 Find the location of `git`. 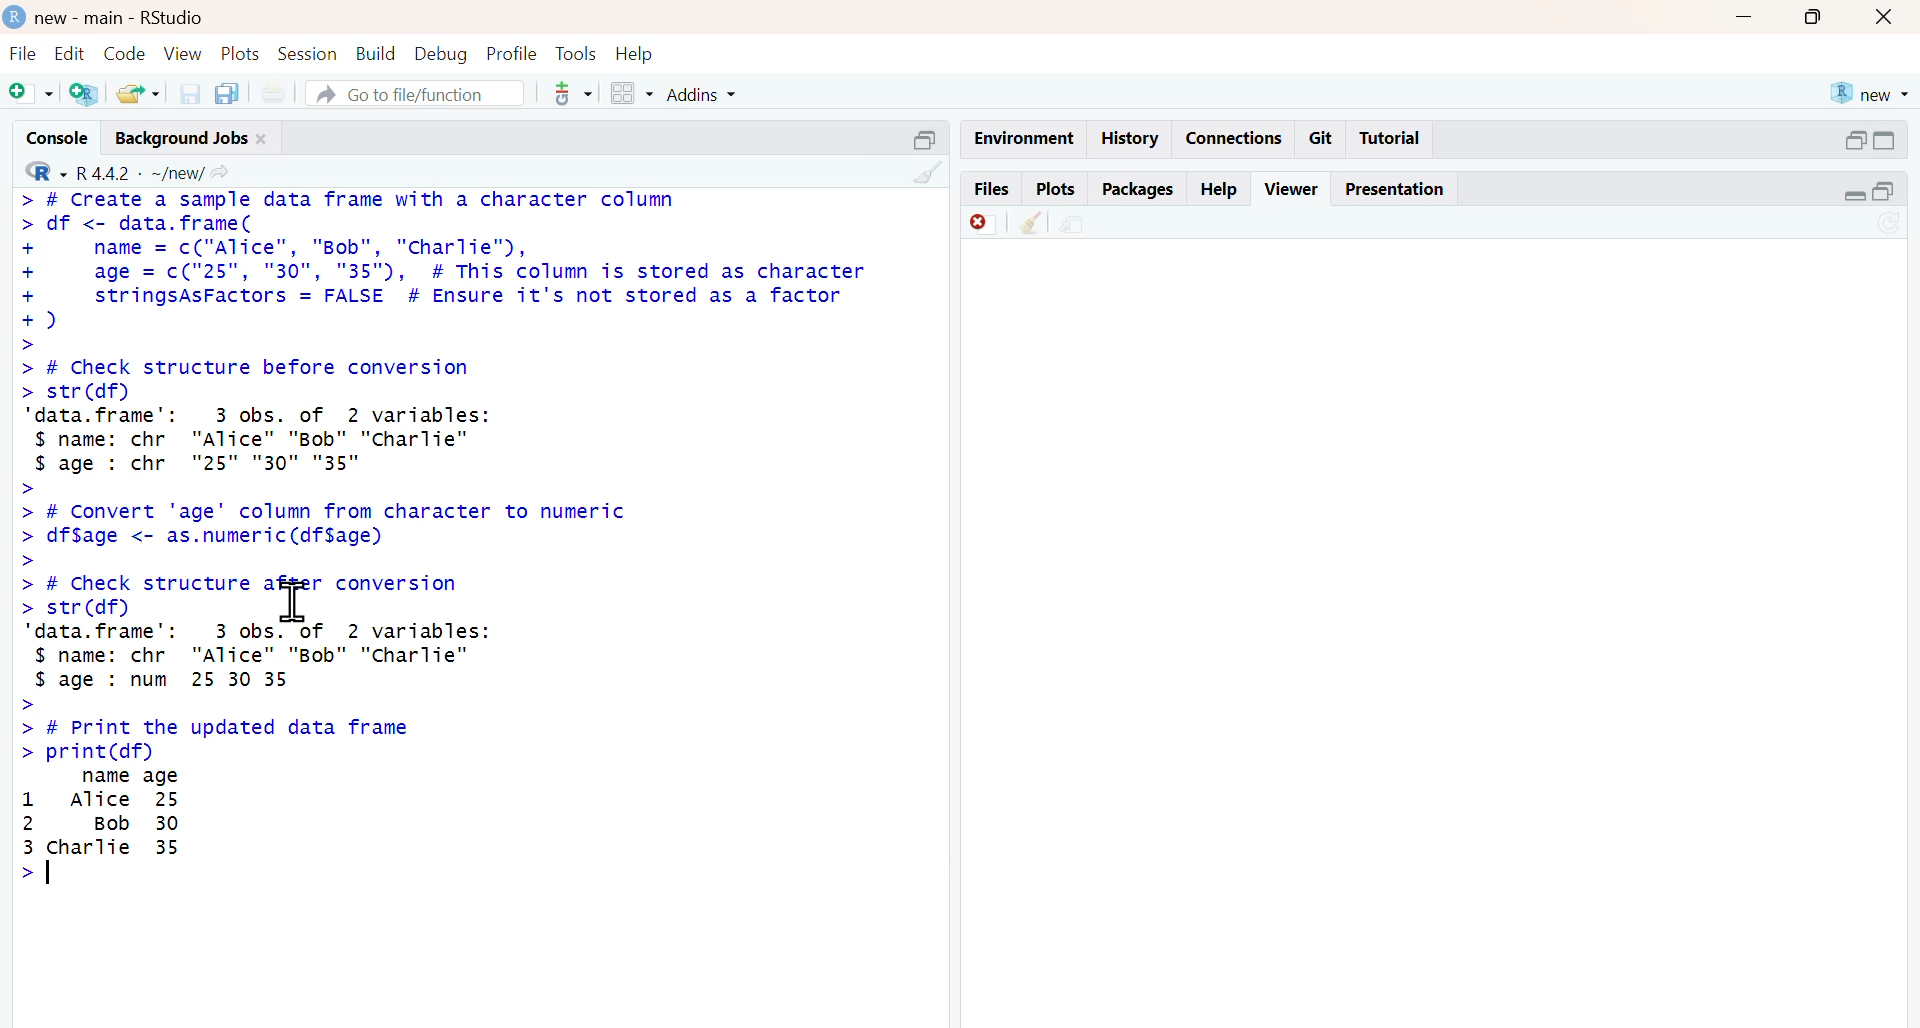

git is located at coordinates (1320, 138).